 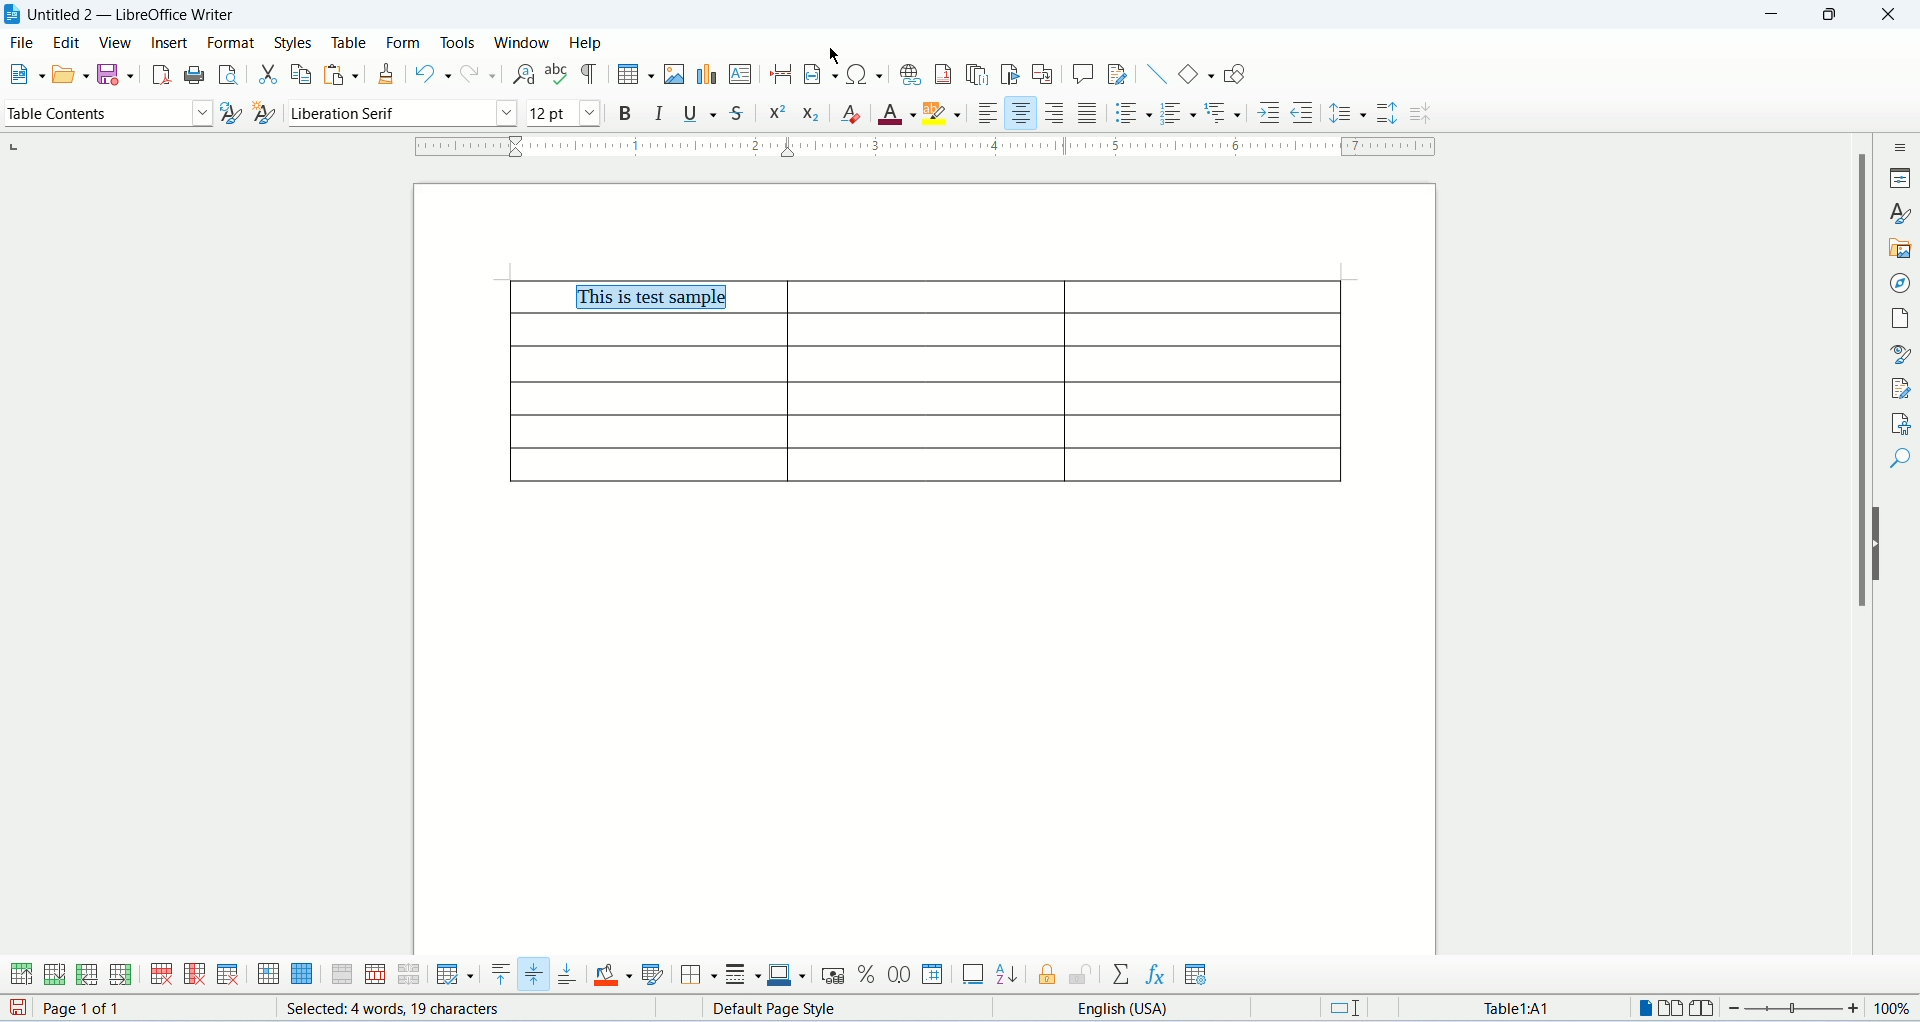 What do you see at coordinates (1180, 112) in the screenshot?
I see `ordered list` at bounding box center [1180, 112].